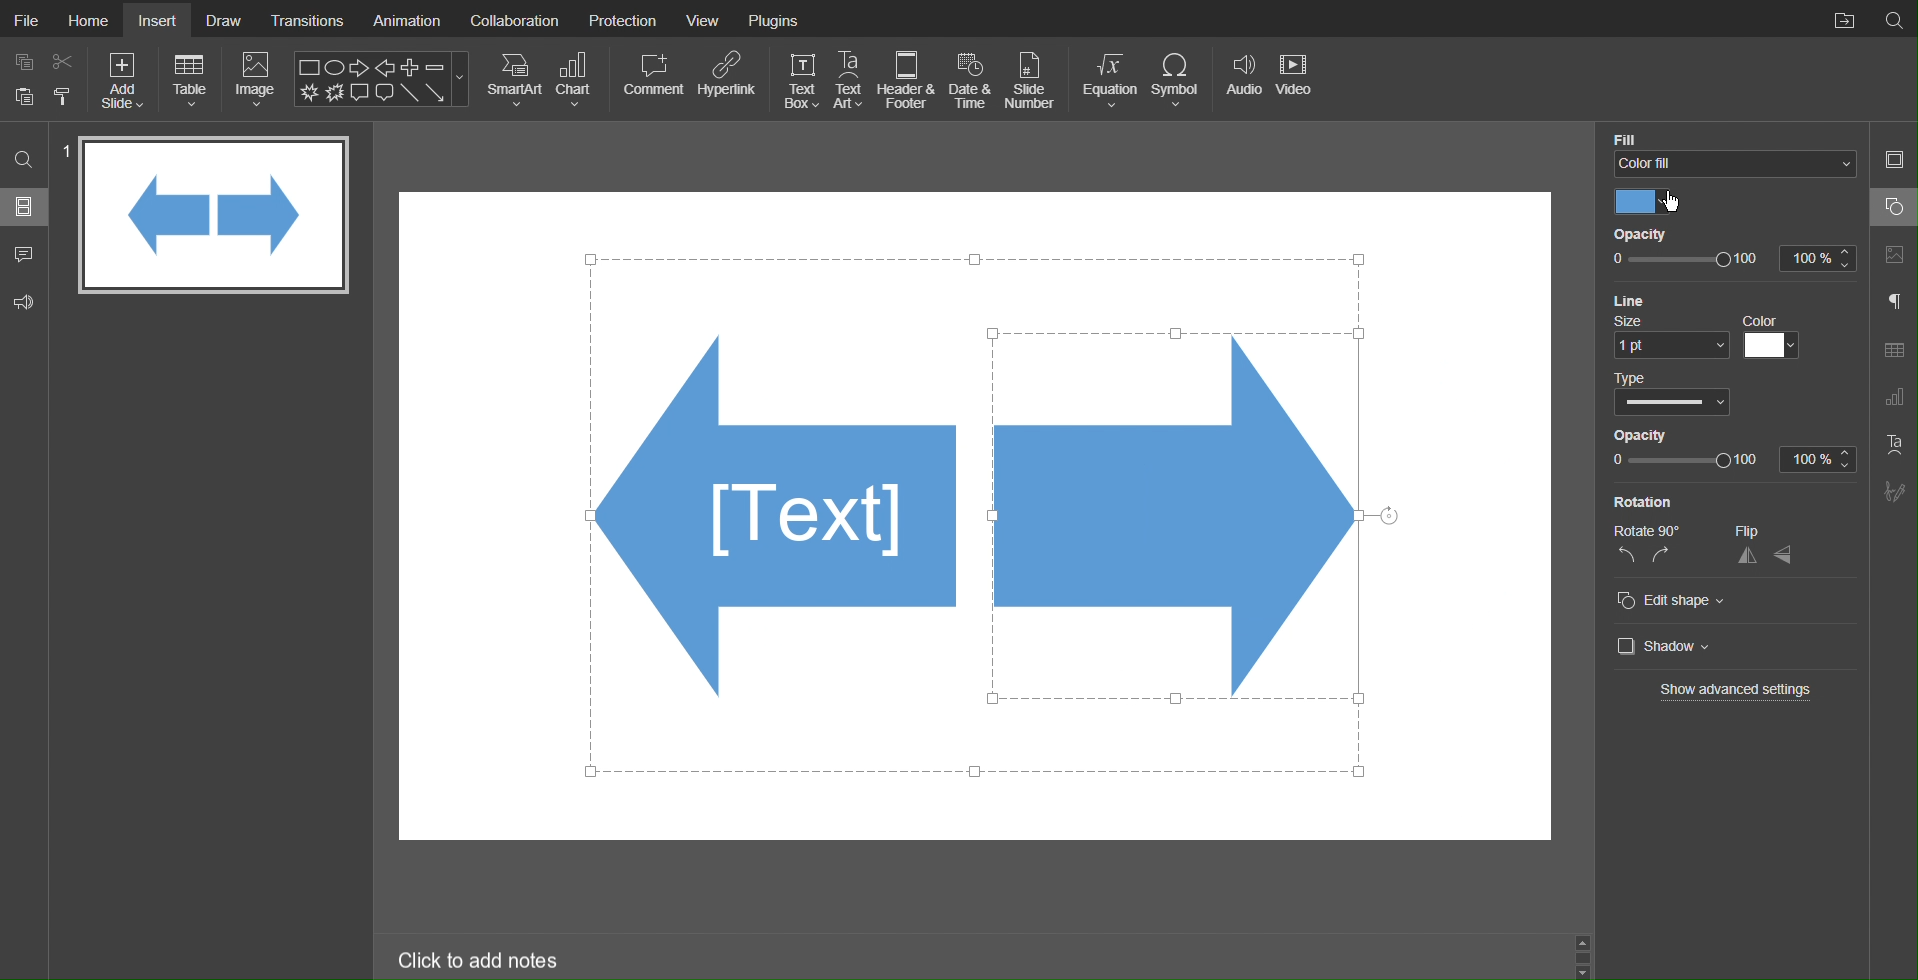  What do you see at coordinates (1622, 559) in the screenshot?
I see `rotate left 90` at bounding box center [1622, 559].